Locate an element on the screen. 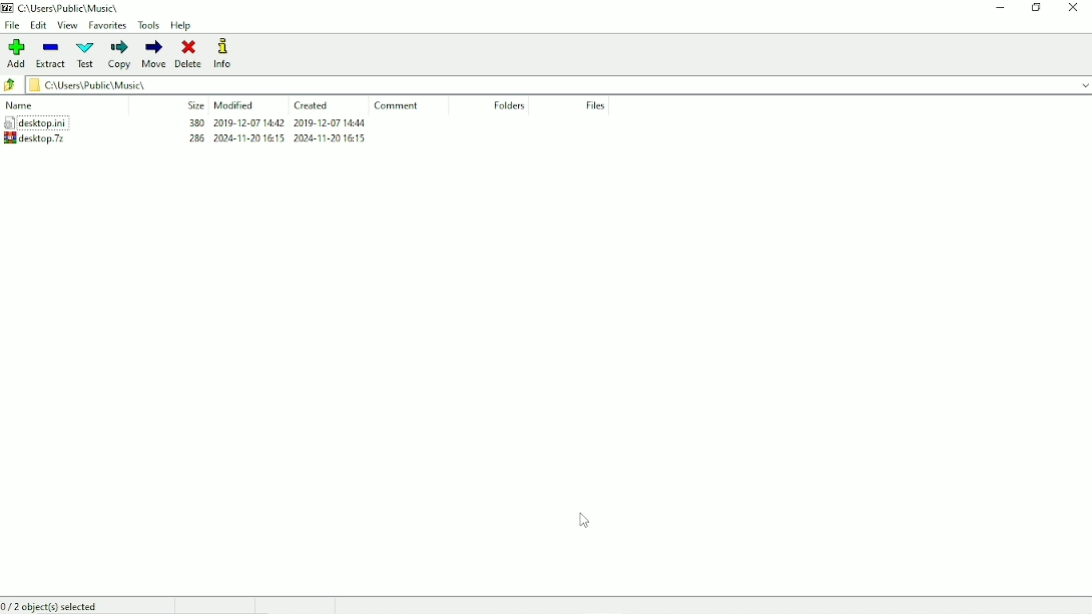 The height and width of the screenshot is (614, 1092). Help is located at coordinates (182, 25).